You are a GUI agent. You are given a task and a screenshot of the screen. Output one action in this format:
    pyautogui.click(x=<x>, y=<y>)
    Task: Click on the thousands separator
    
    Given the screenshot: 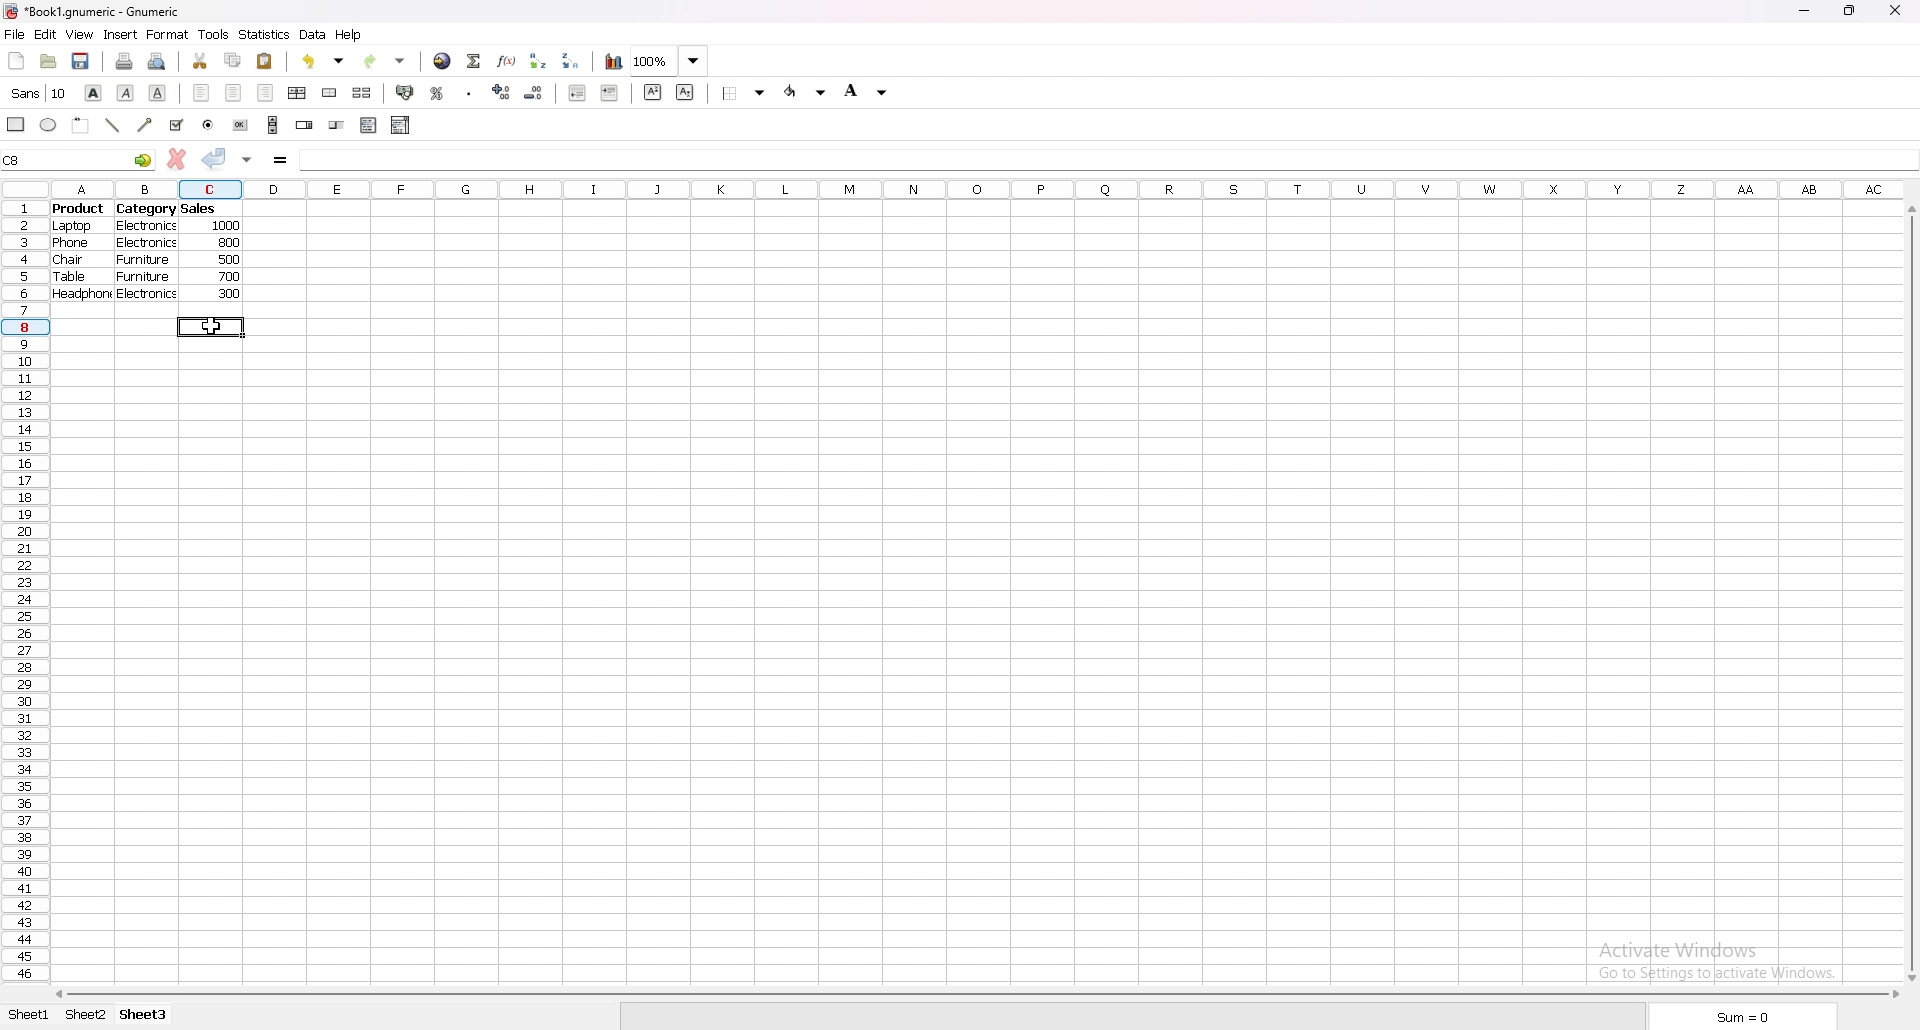 What is the action you would take?
    pyautogui.click(x=467, y=93)
    